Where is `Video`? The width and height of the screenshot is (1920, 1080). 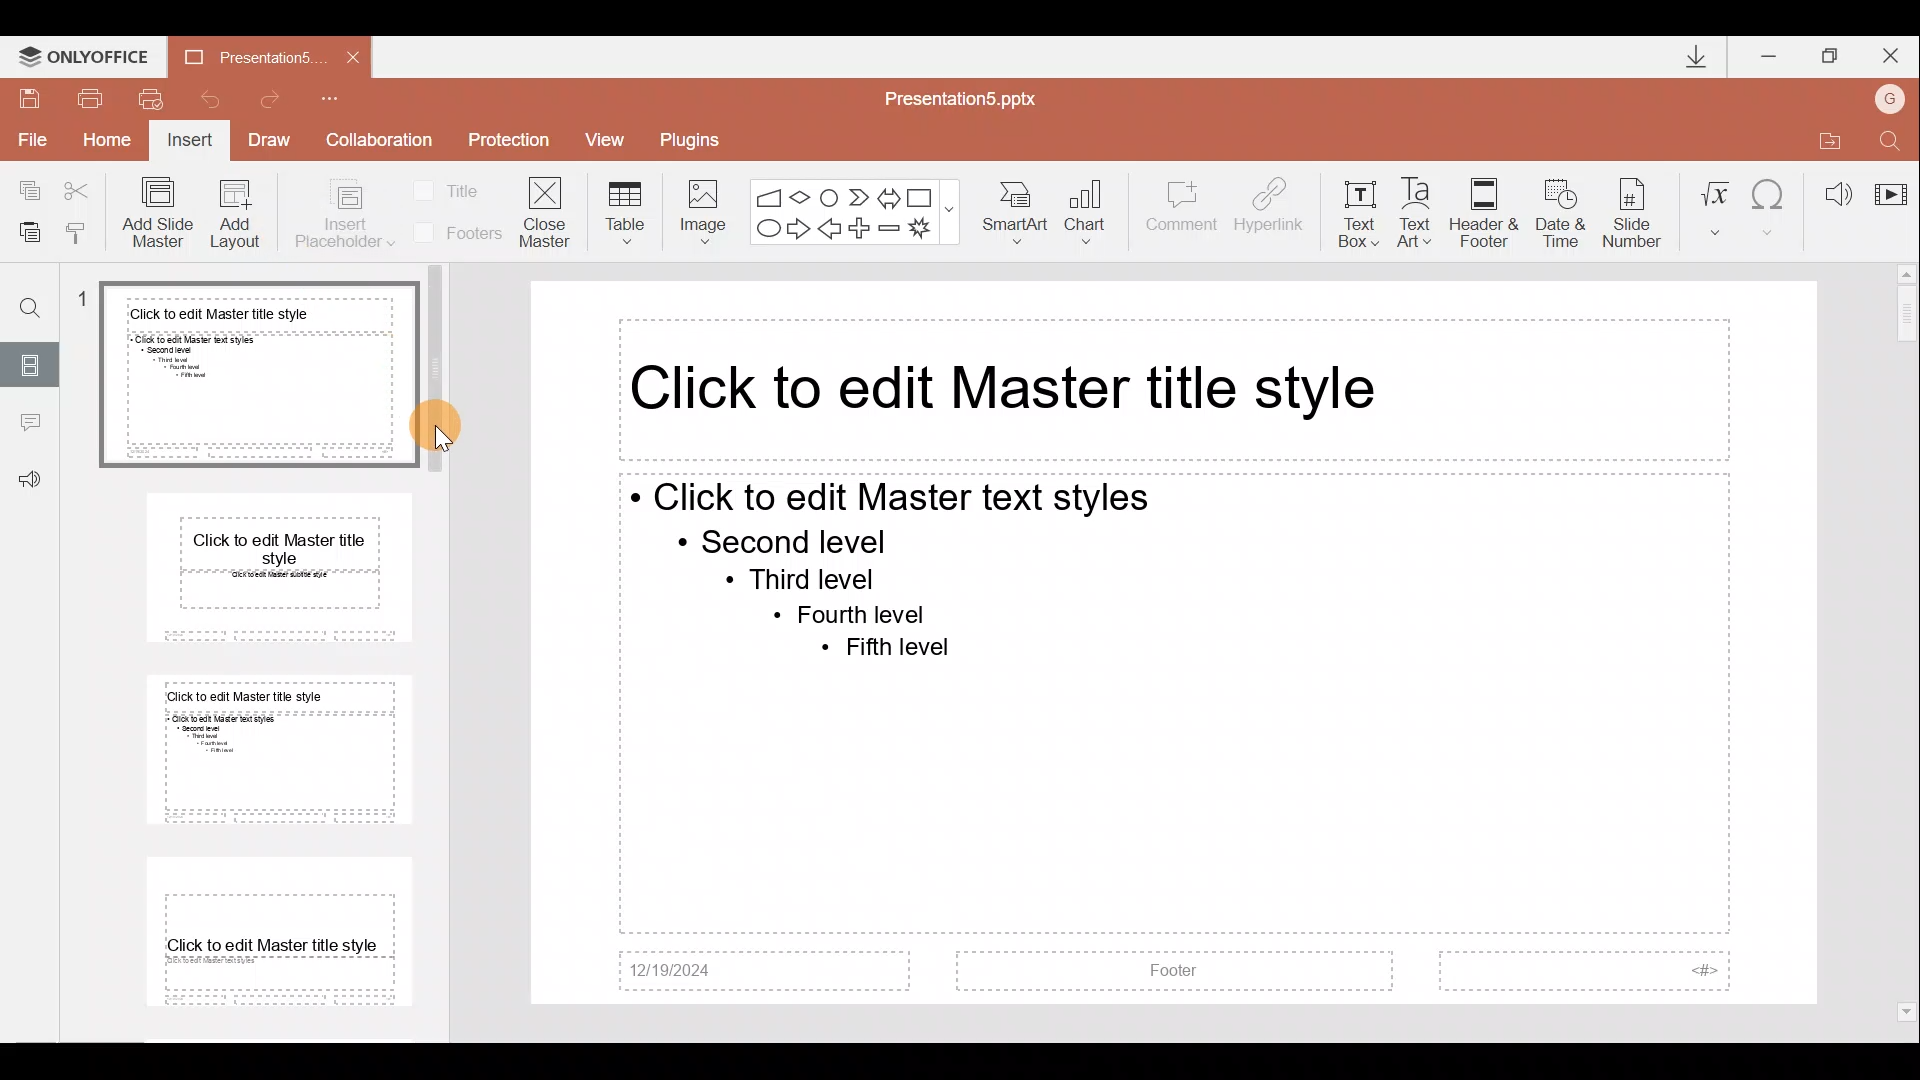 Video is located at coordinates (1890, 185).